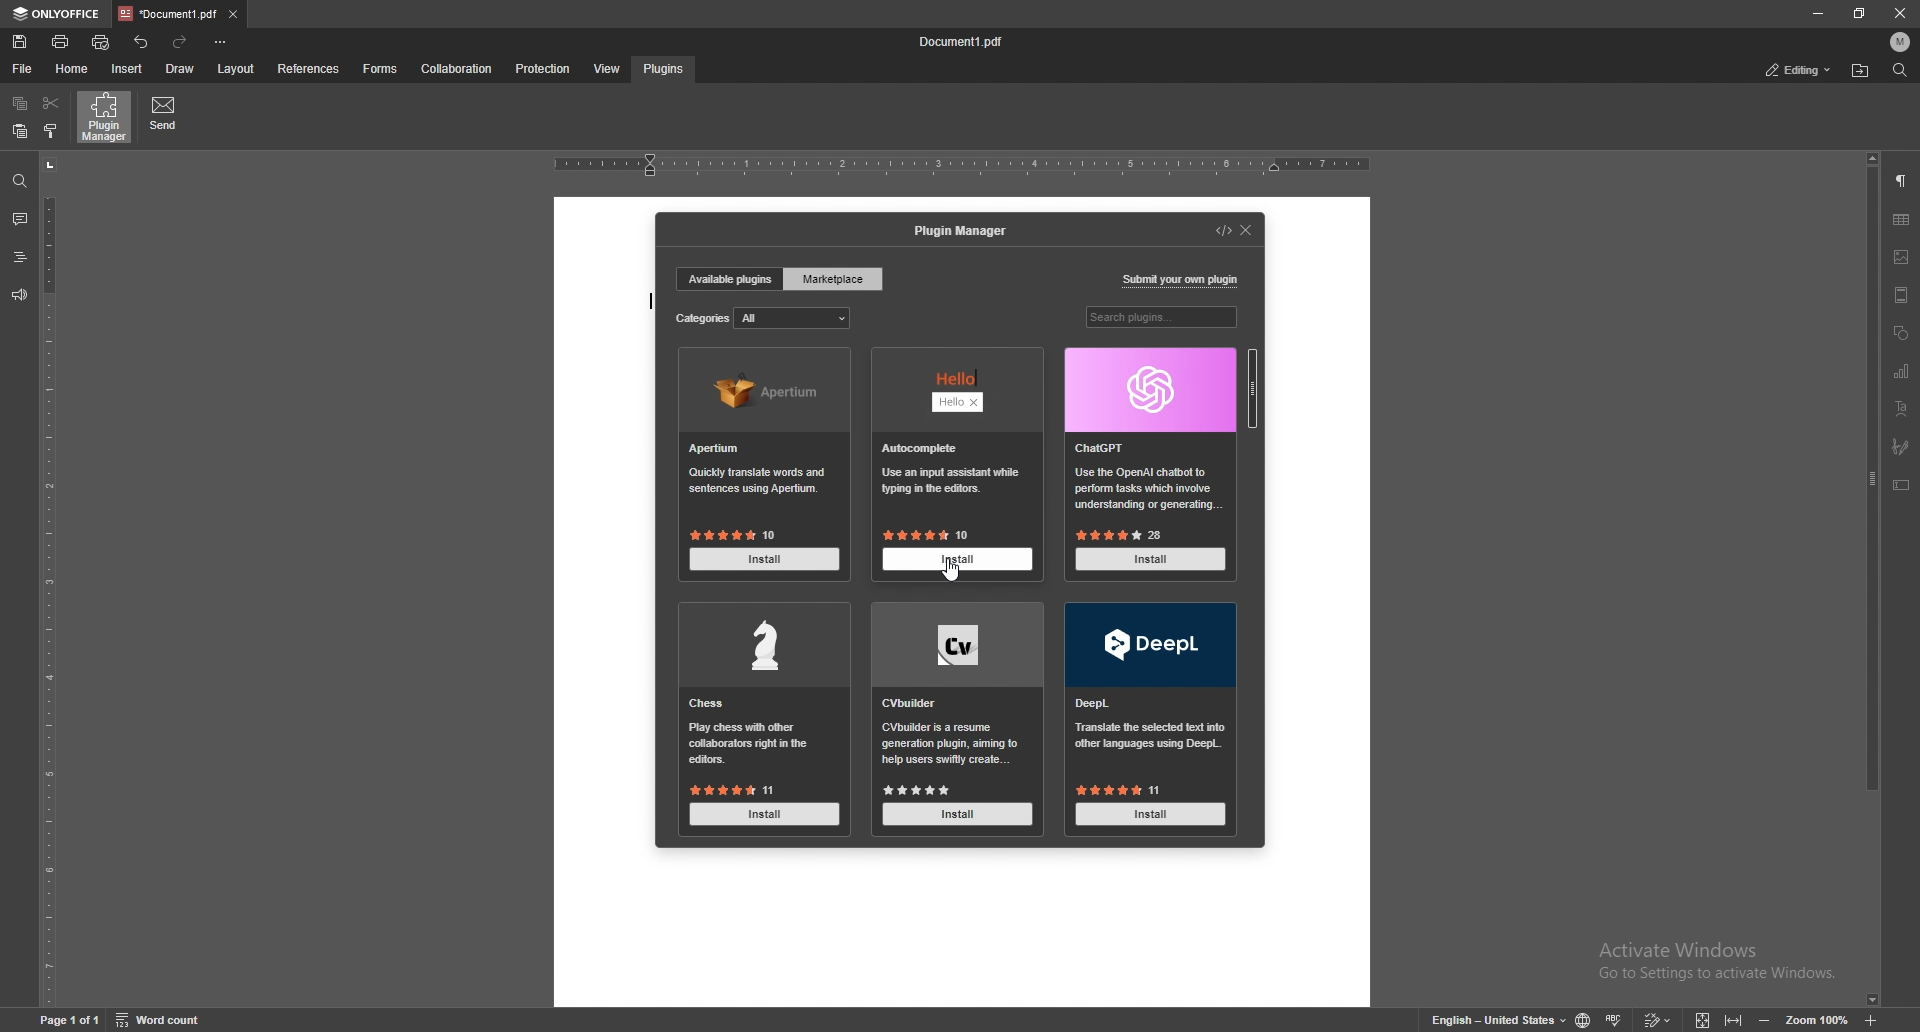 The height and width of the screenshot is (1032, 1920). Describe the element at coordinates (959, 700) in the screenshot. I see `cv builder` at that location.